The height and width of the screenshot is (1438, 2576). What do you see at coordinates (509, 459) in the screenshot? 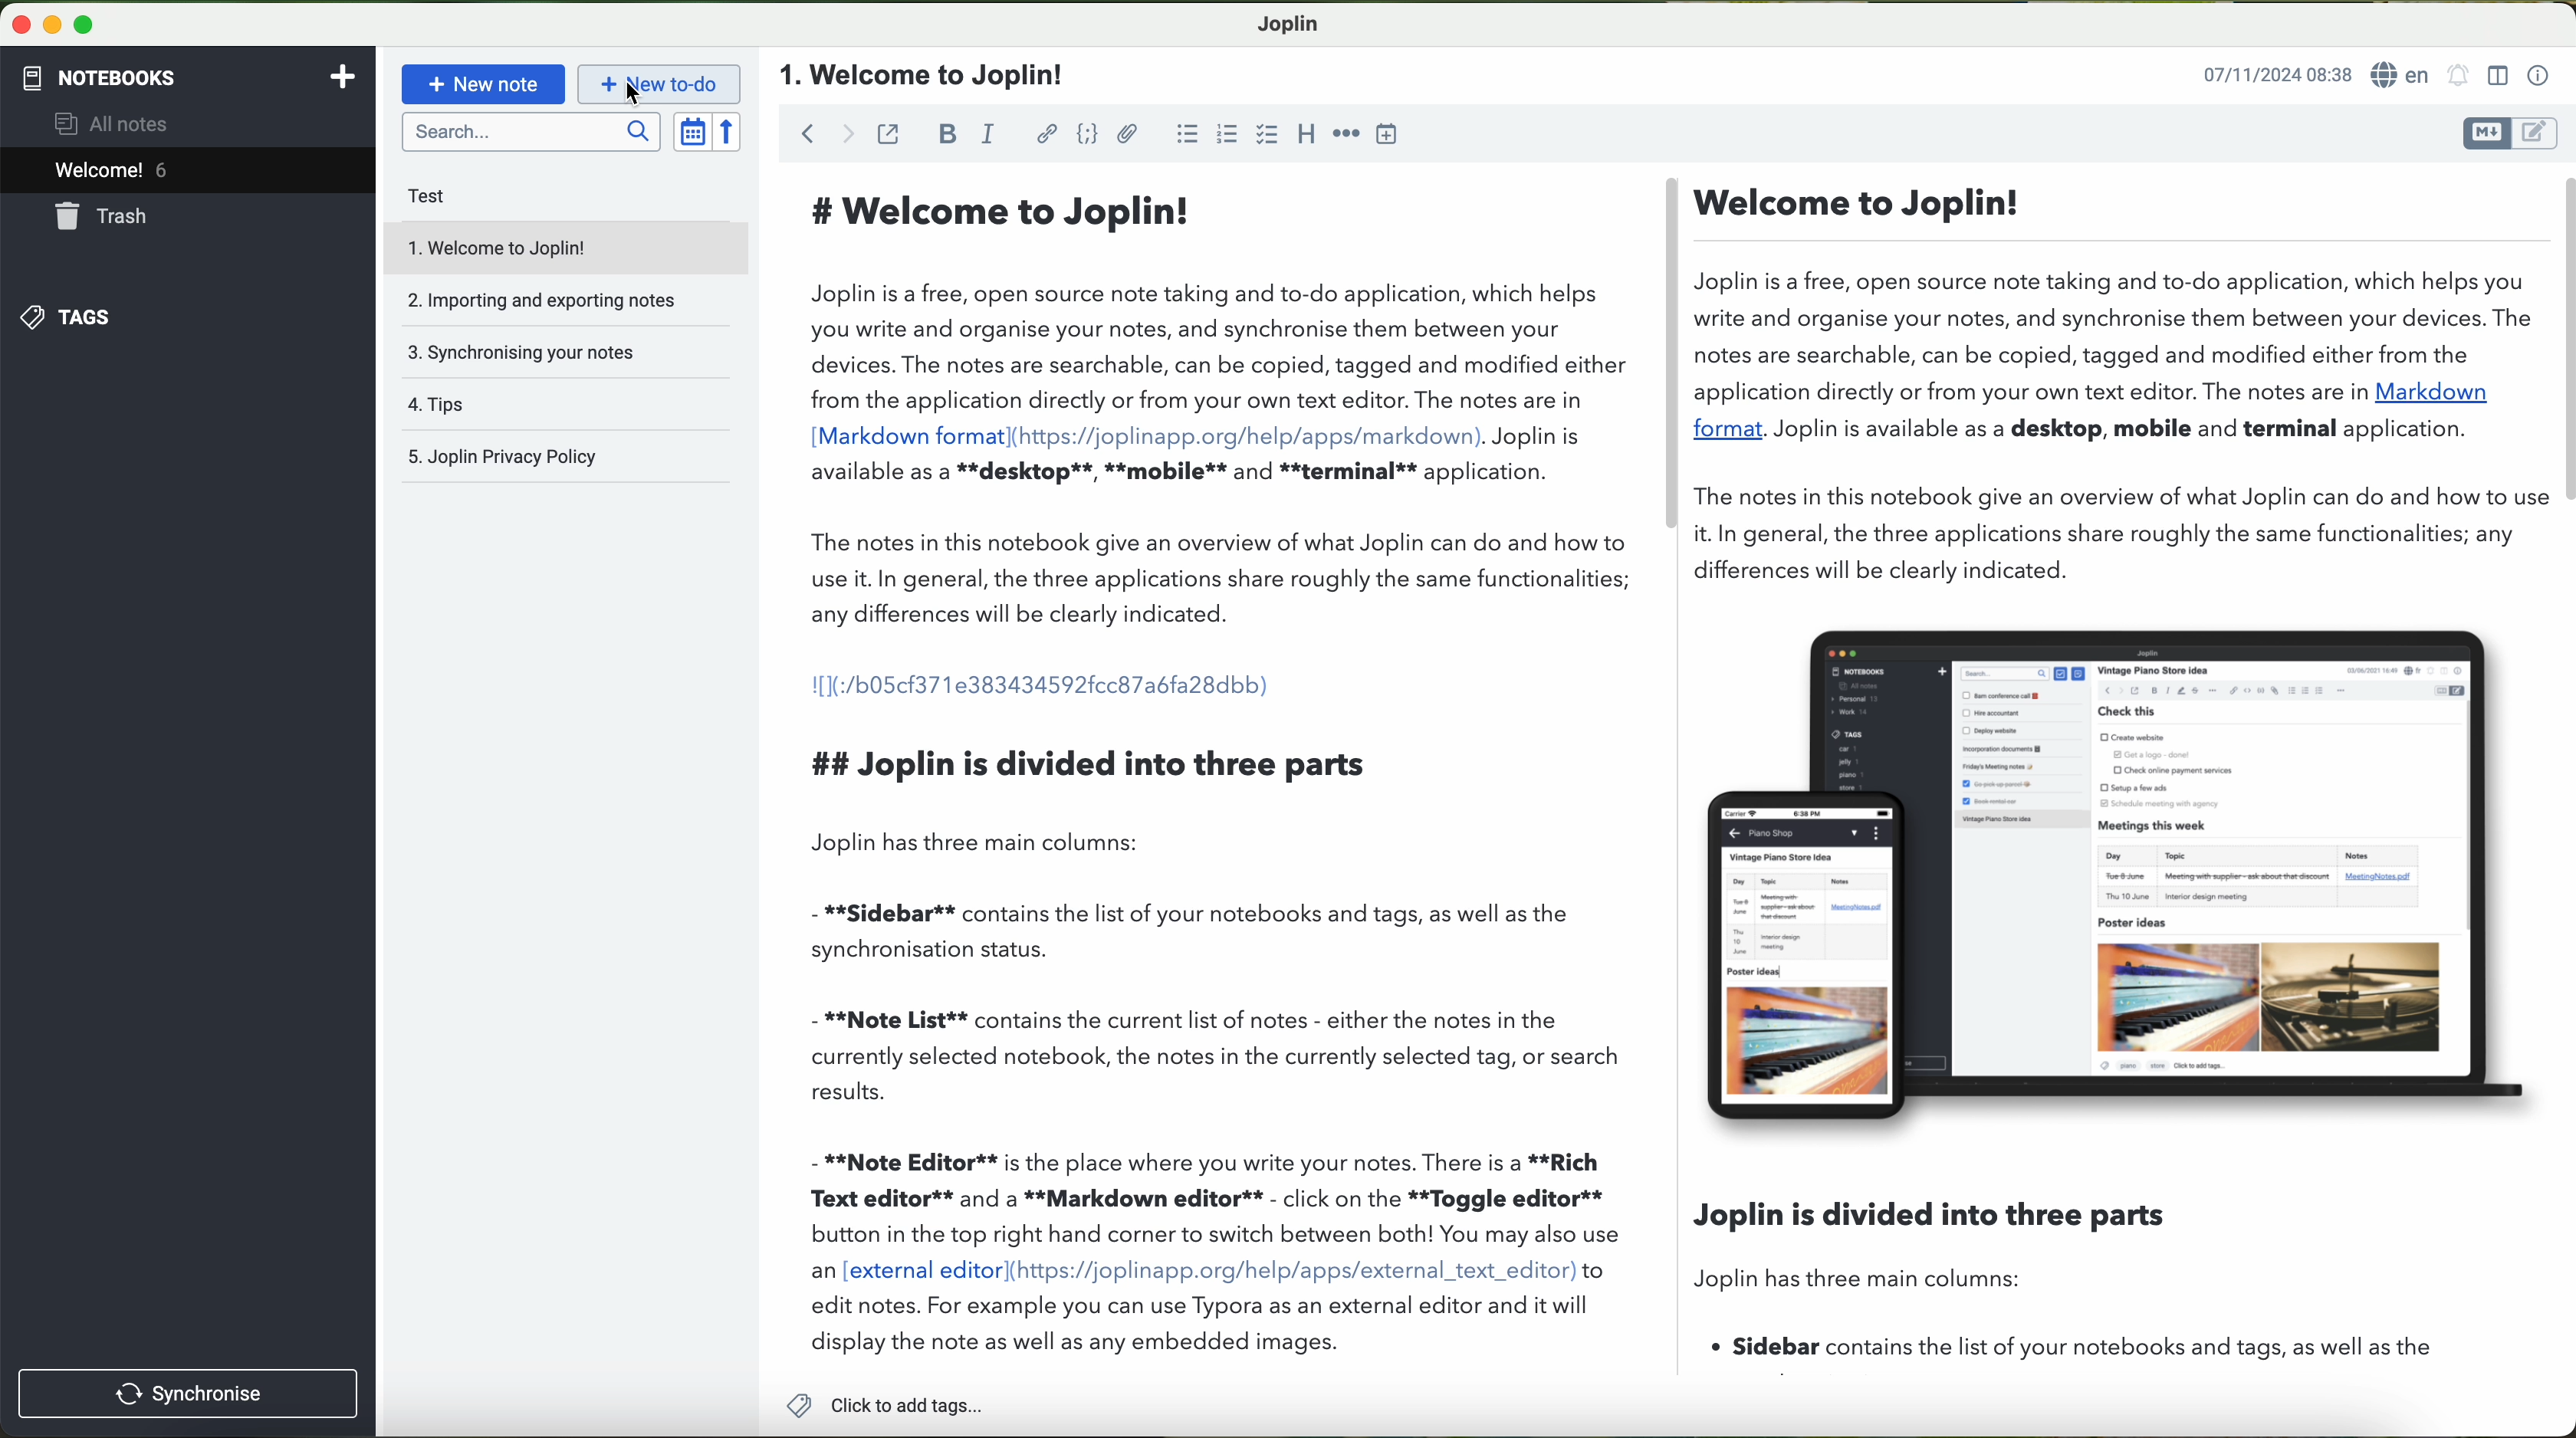
I see `Joplin privacy policy` at bounding box center [509, 459].